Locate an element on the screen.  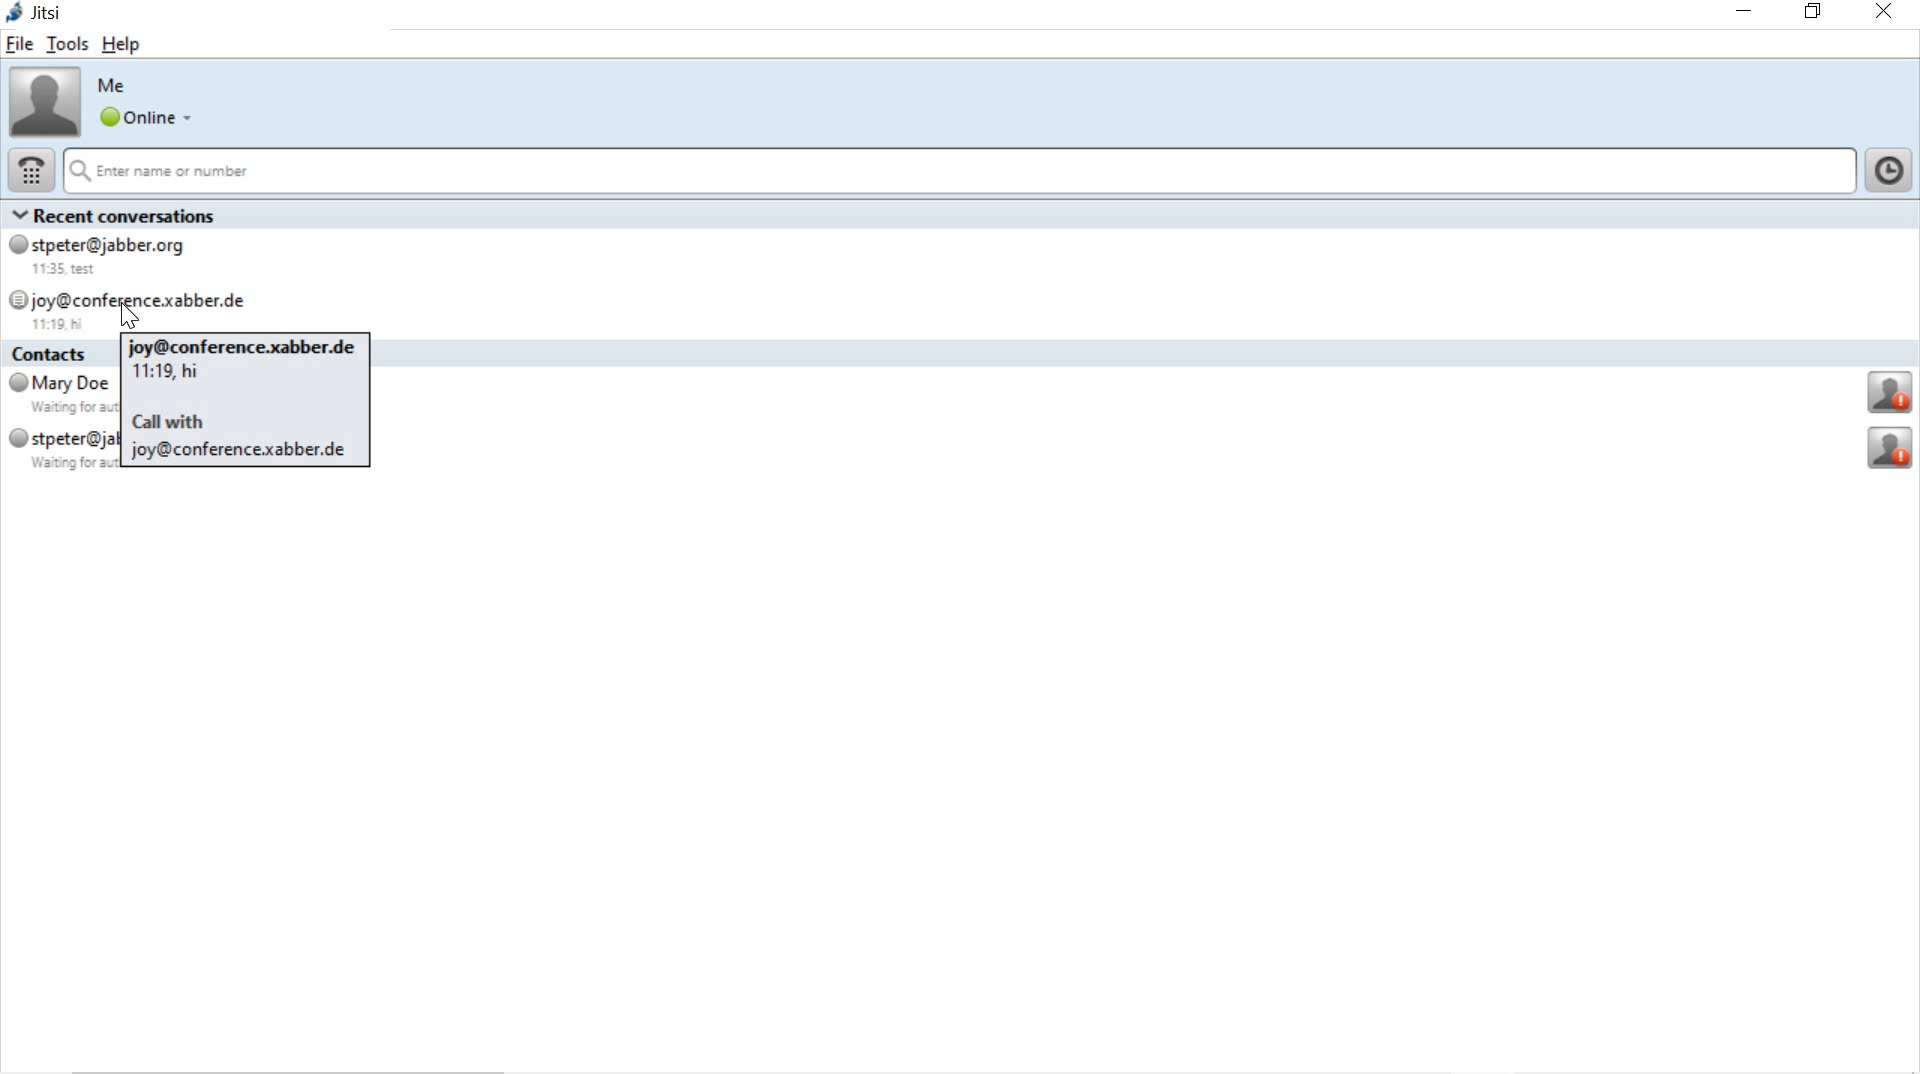
tools is located at coordinates (65, 44).